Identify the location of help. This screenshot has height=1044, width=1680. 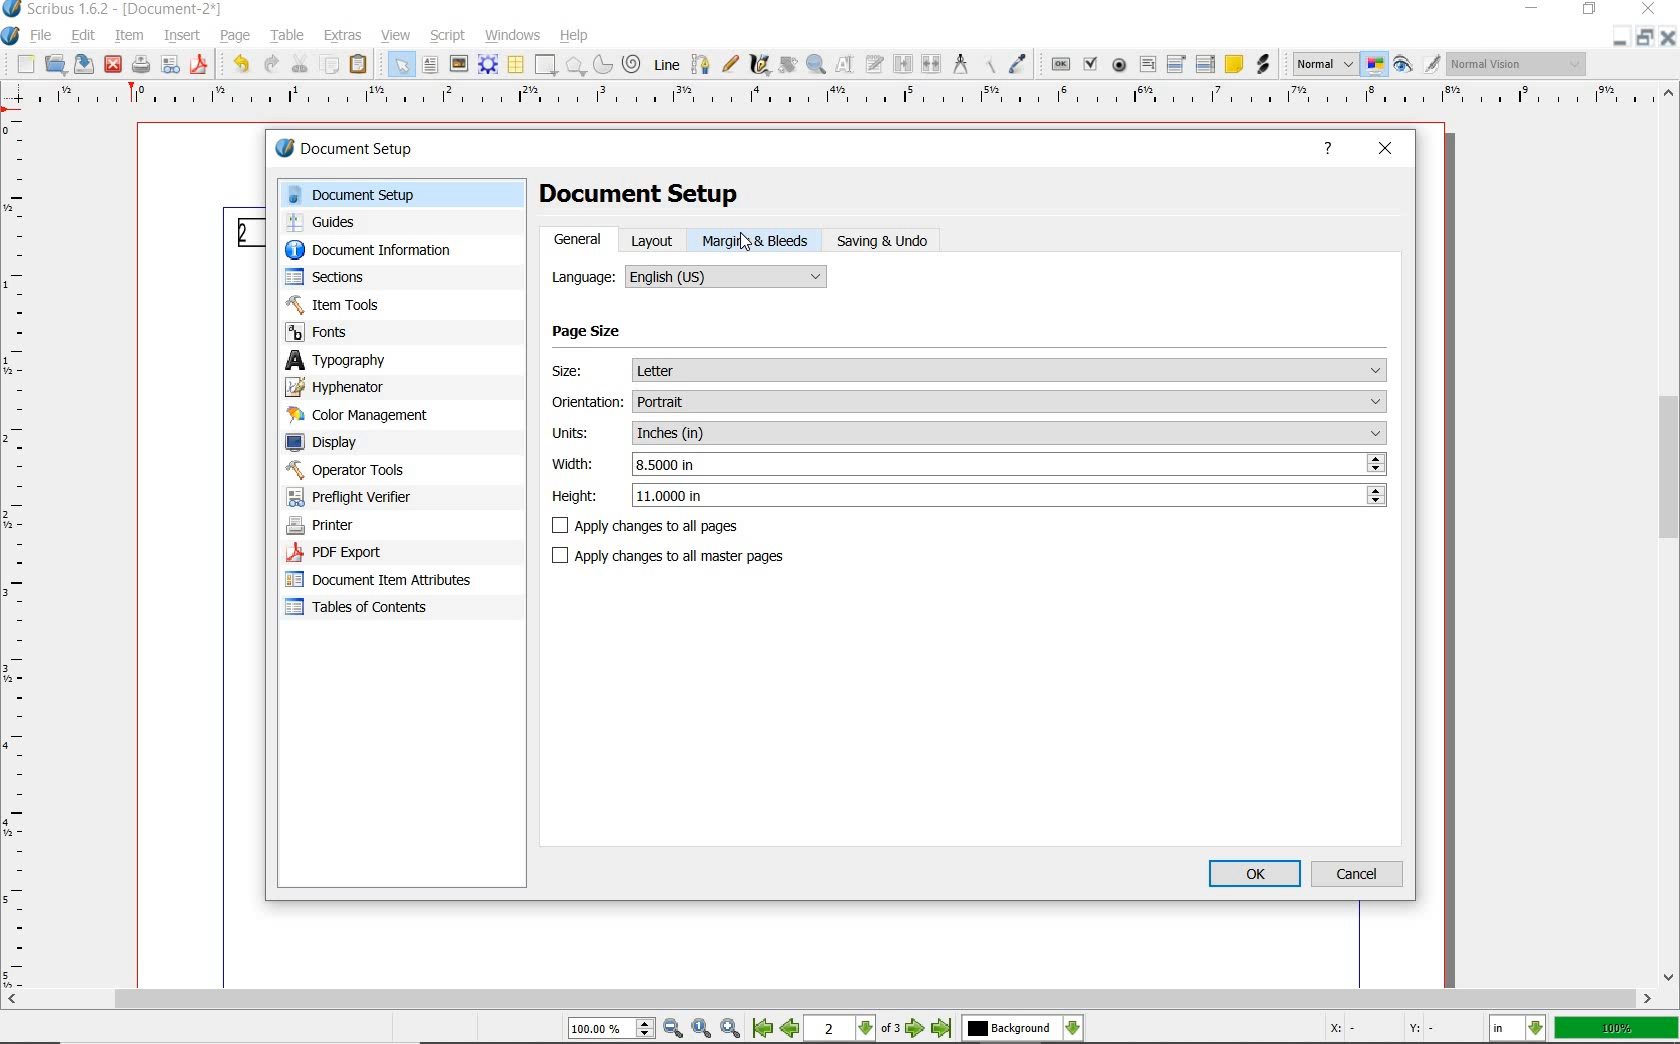
(1333, 149).